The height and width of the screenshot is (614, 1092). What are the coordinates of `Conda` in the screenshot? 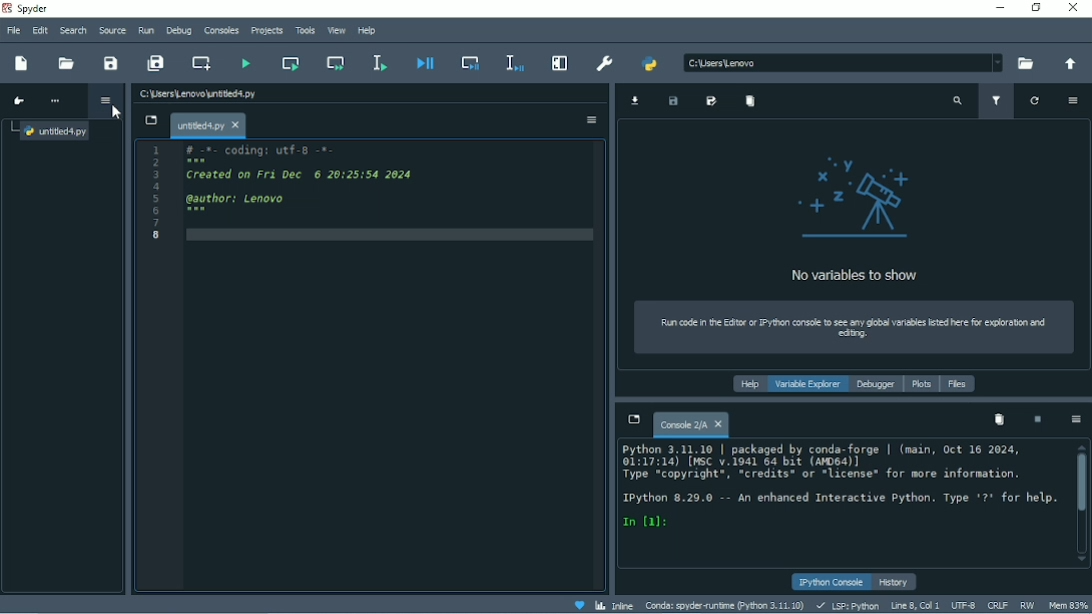 It's located at (725, 605).